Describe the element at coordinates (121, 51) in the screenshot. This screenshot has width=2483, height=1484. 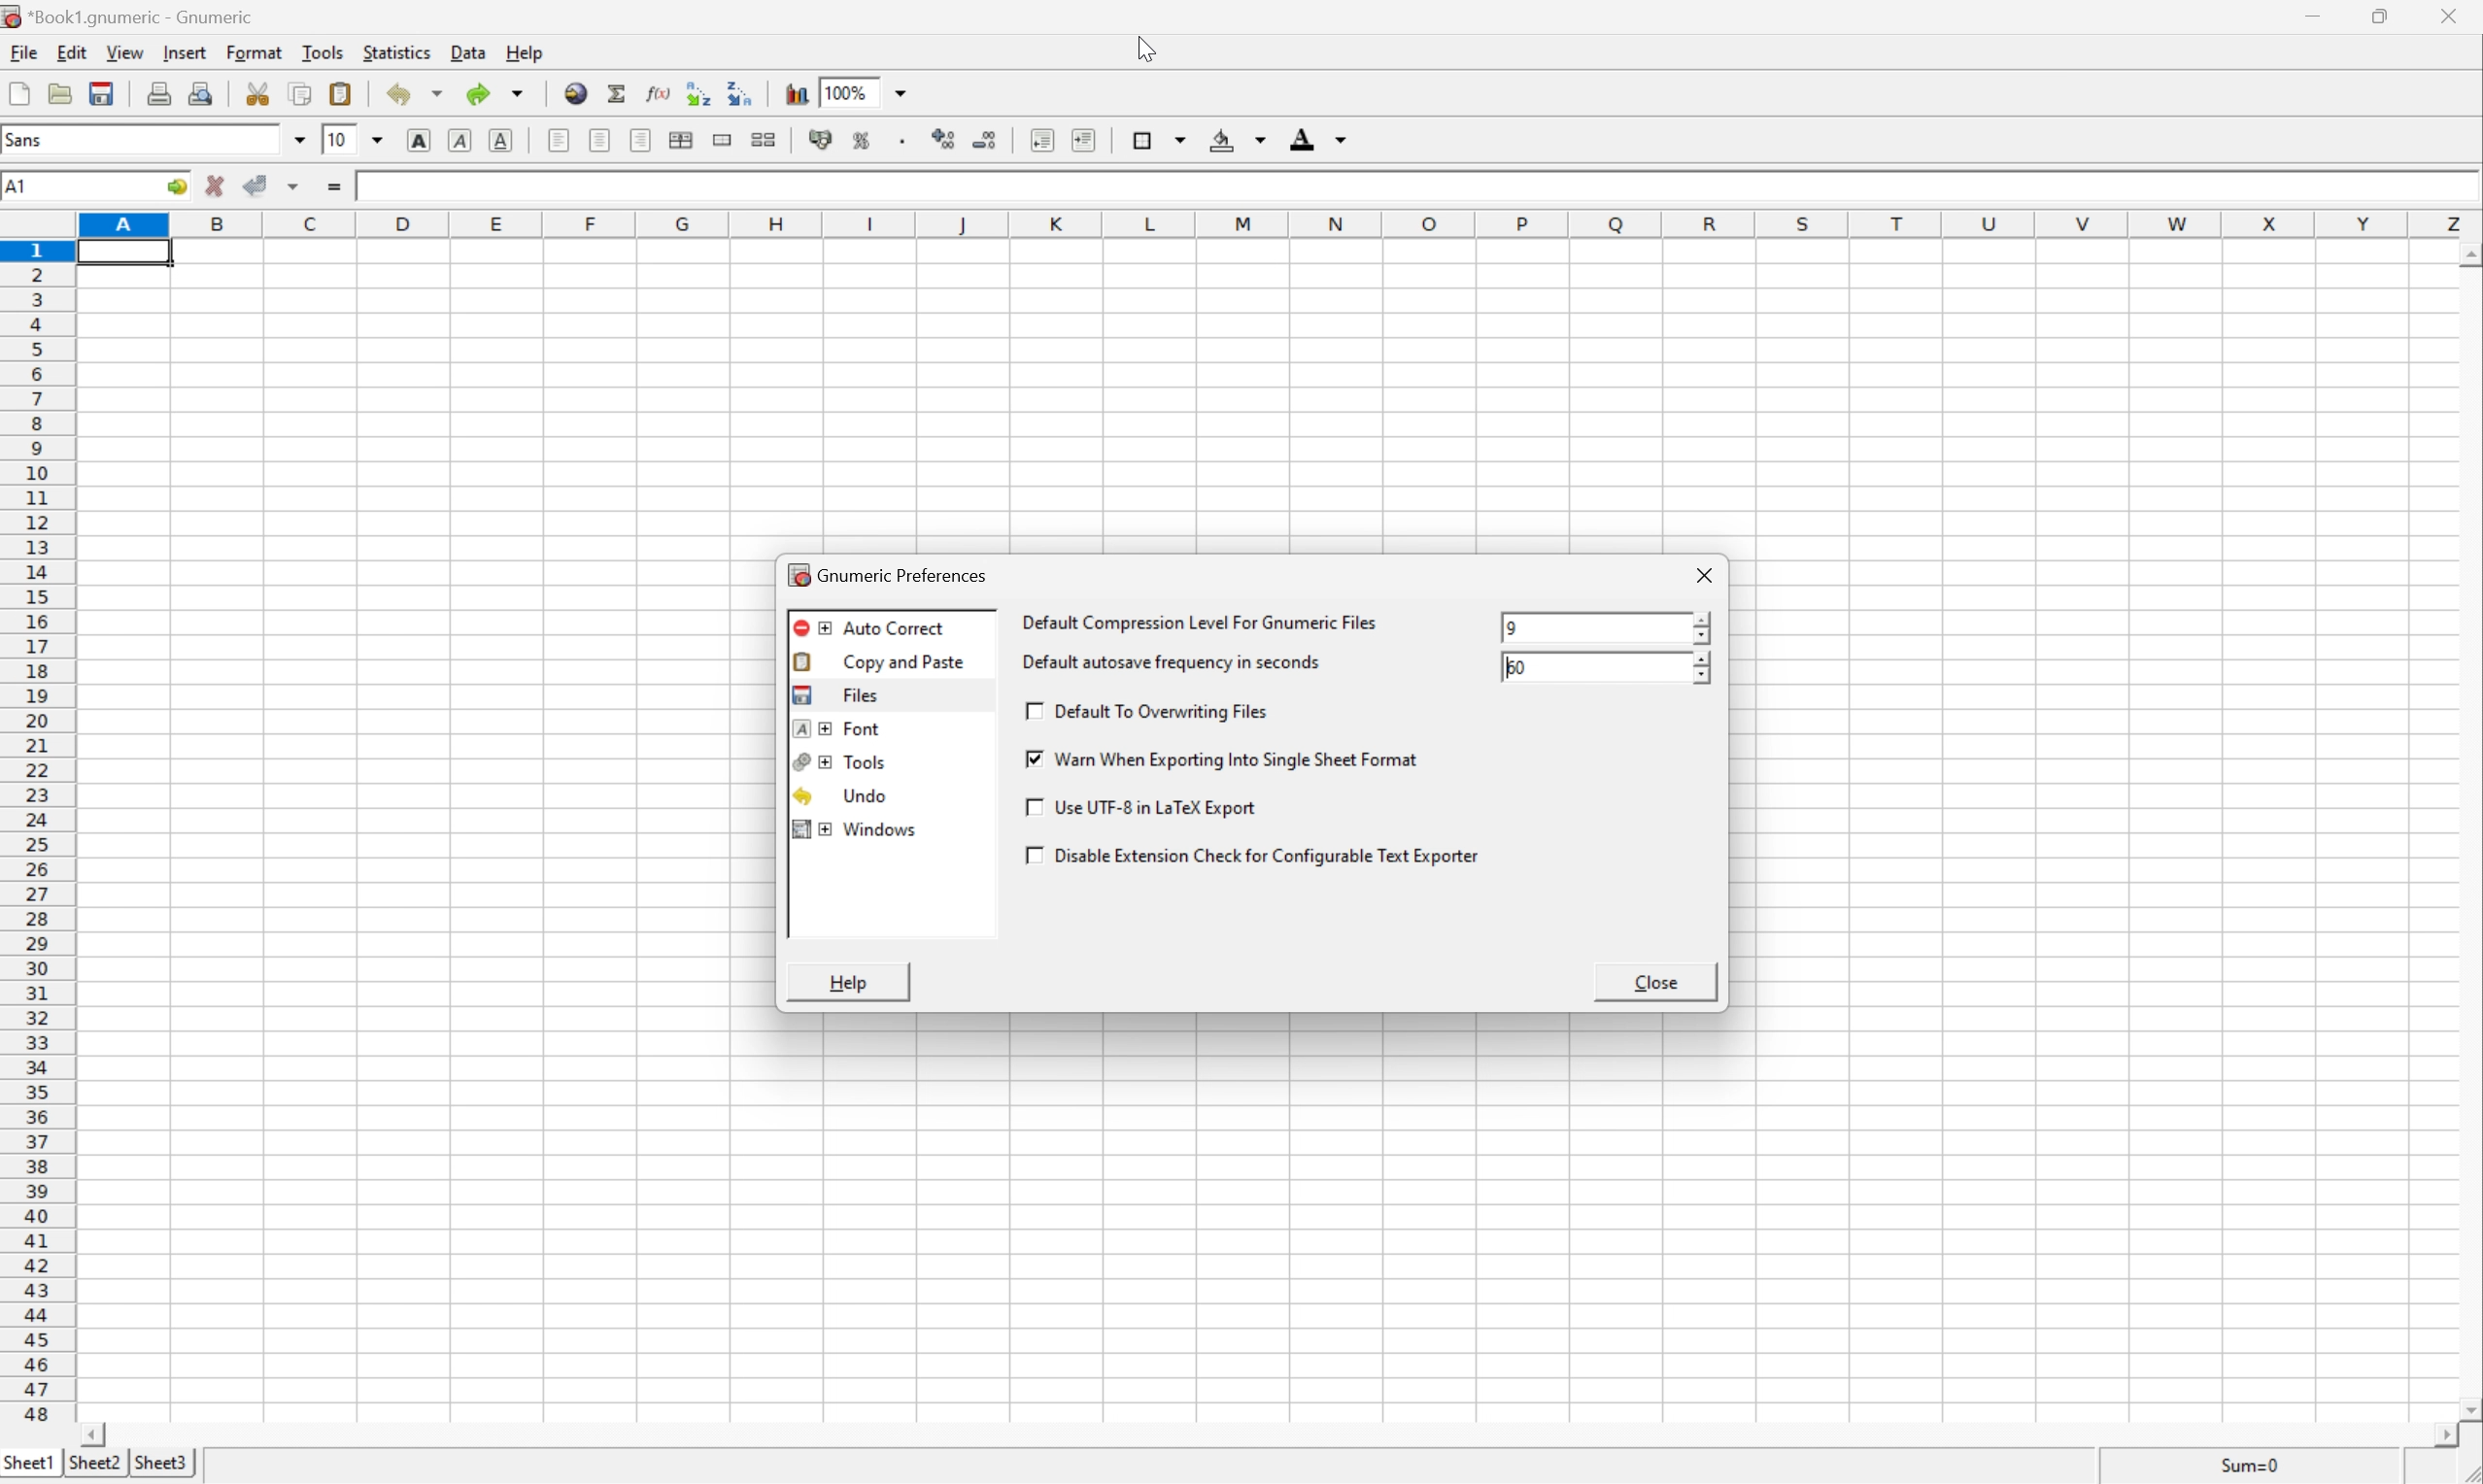
I see `view` at that location.